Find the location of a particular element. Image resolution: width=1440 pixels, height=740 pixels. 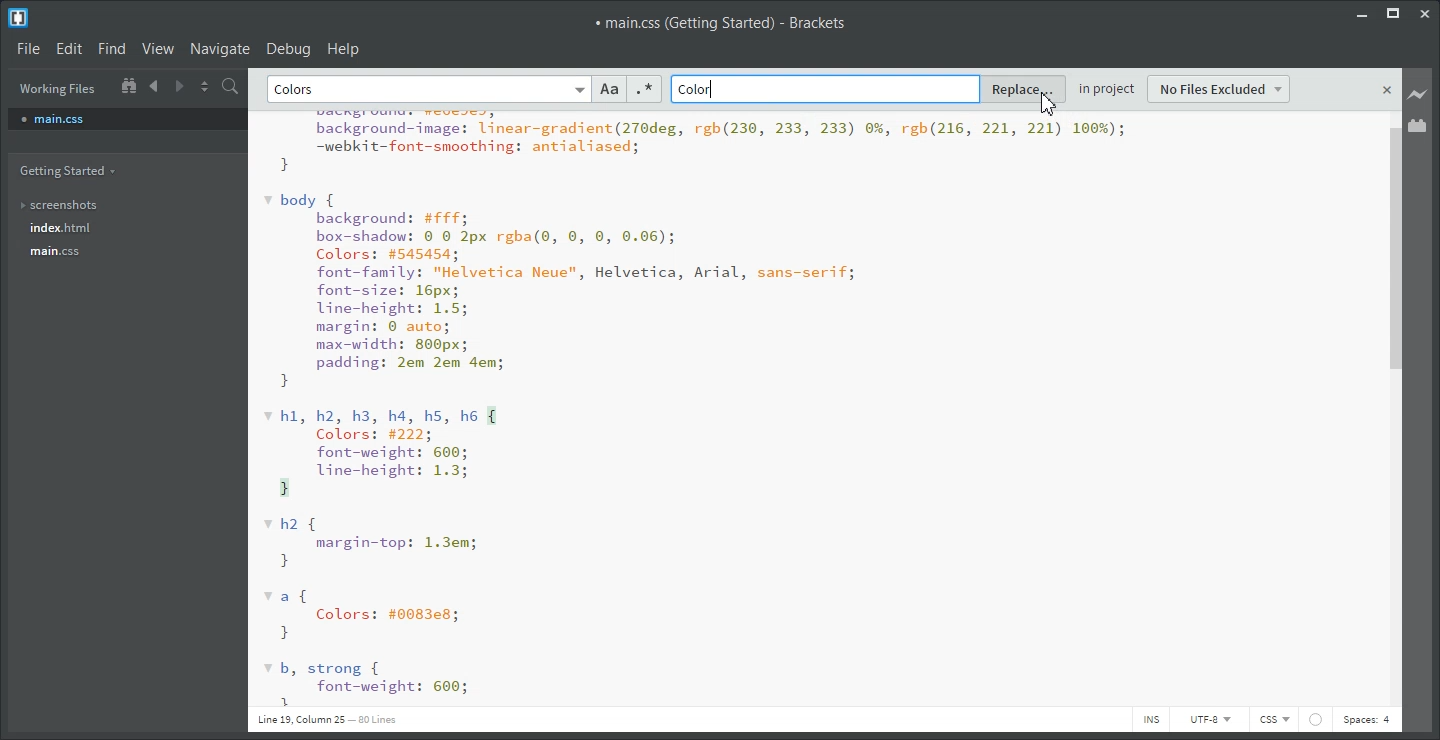

close is located at coordinates (1388, 91).